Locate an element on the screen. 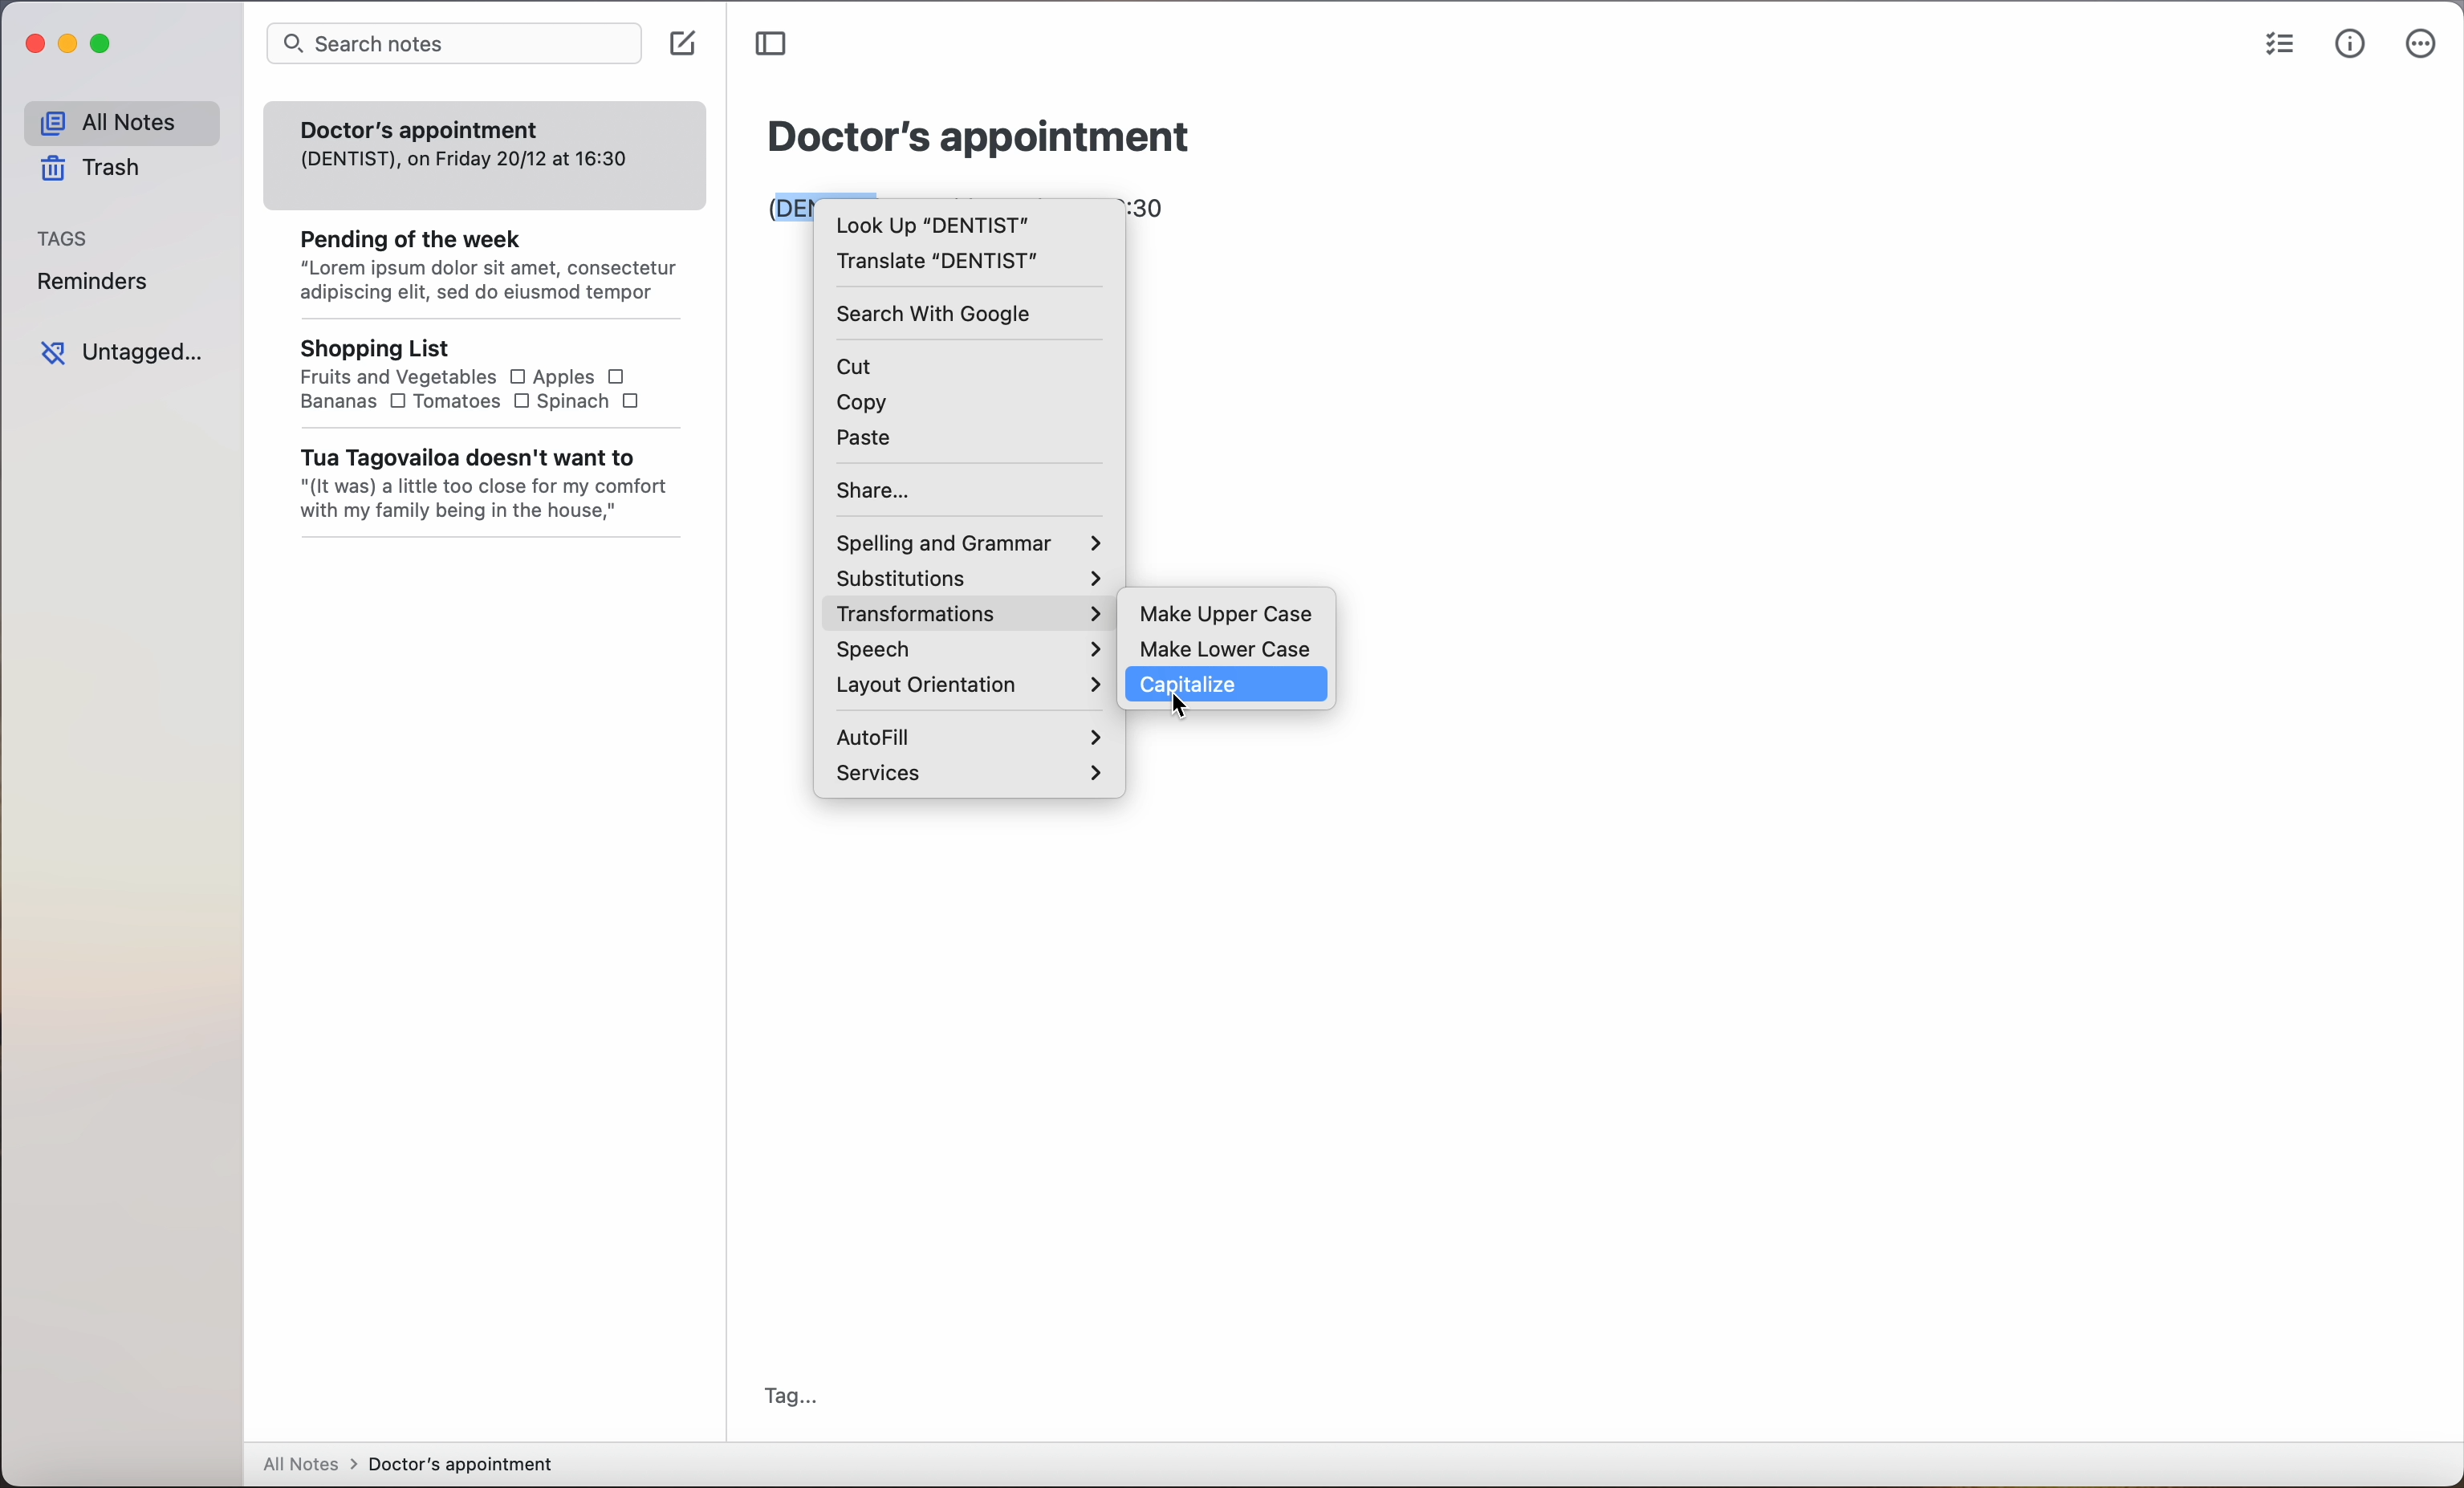 The width and height of the screenshot is (2464, 1488). make lower case is located at coordinates (1229, 647).